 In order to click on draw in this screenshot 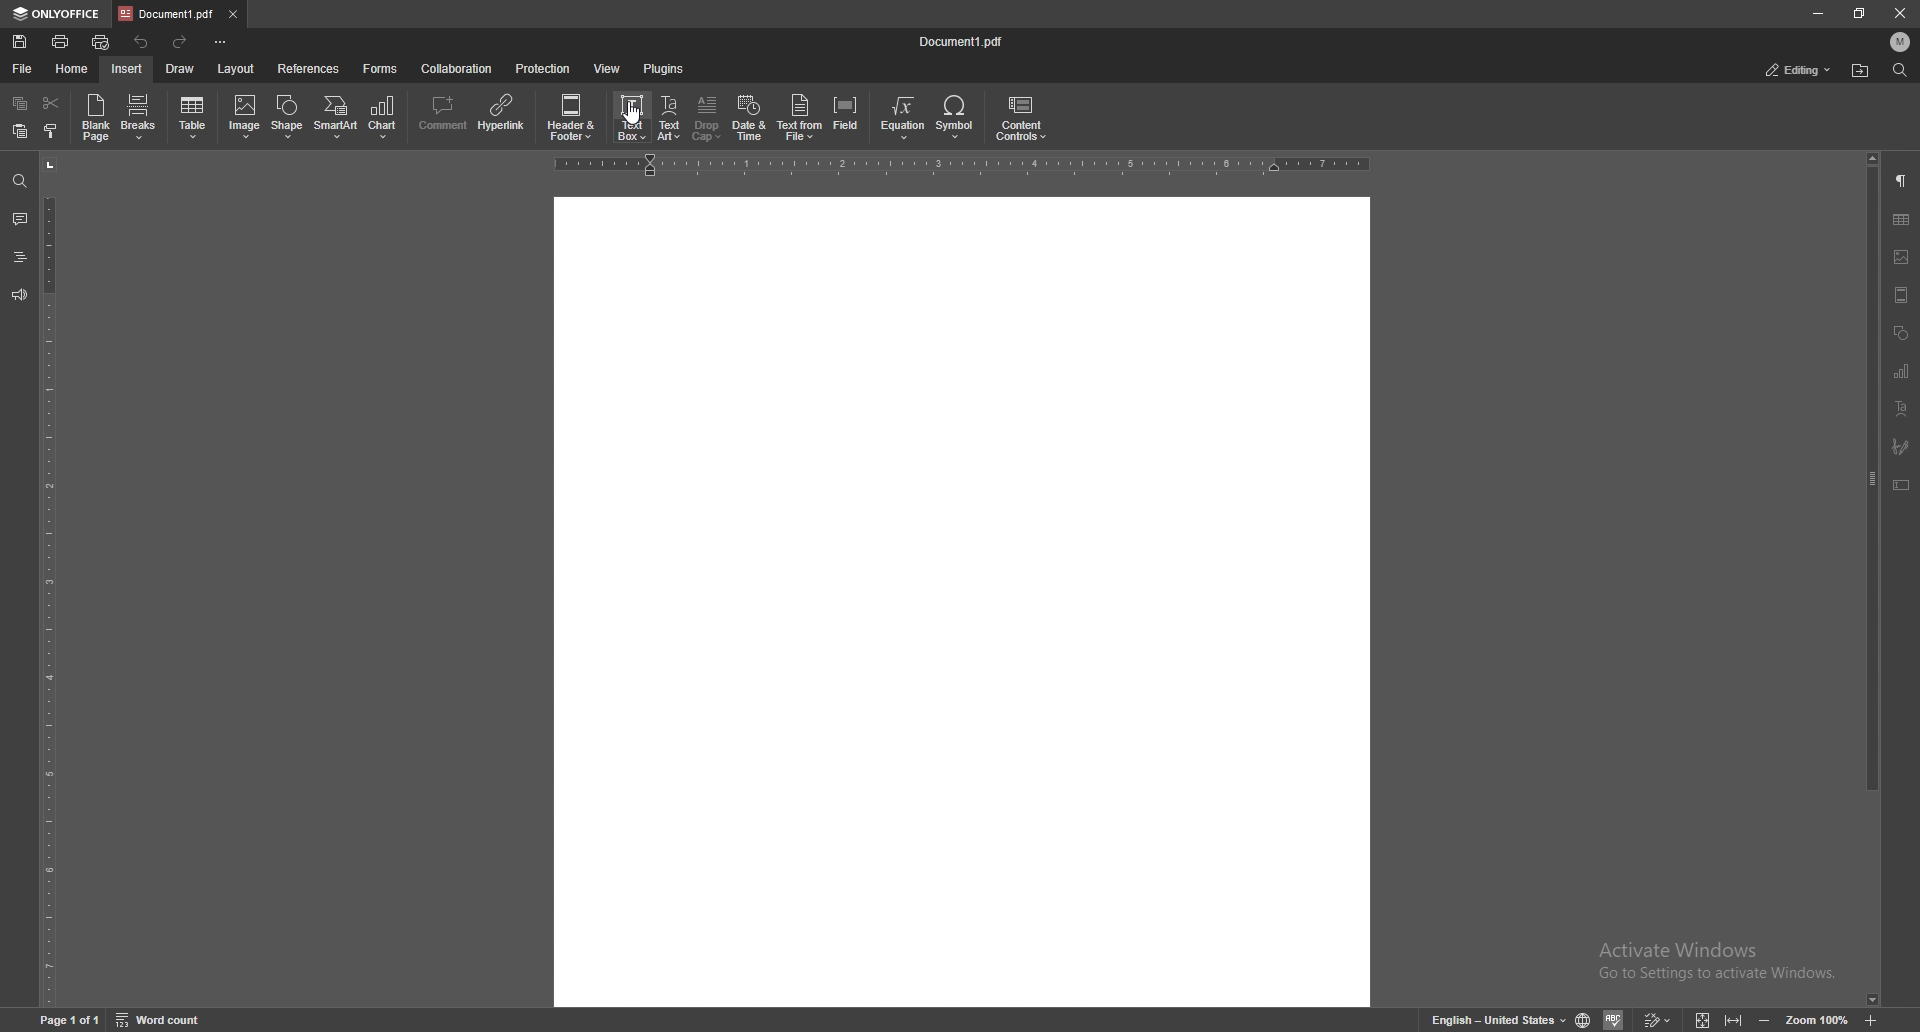, I will do `click(180, 69)`.